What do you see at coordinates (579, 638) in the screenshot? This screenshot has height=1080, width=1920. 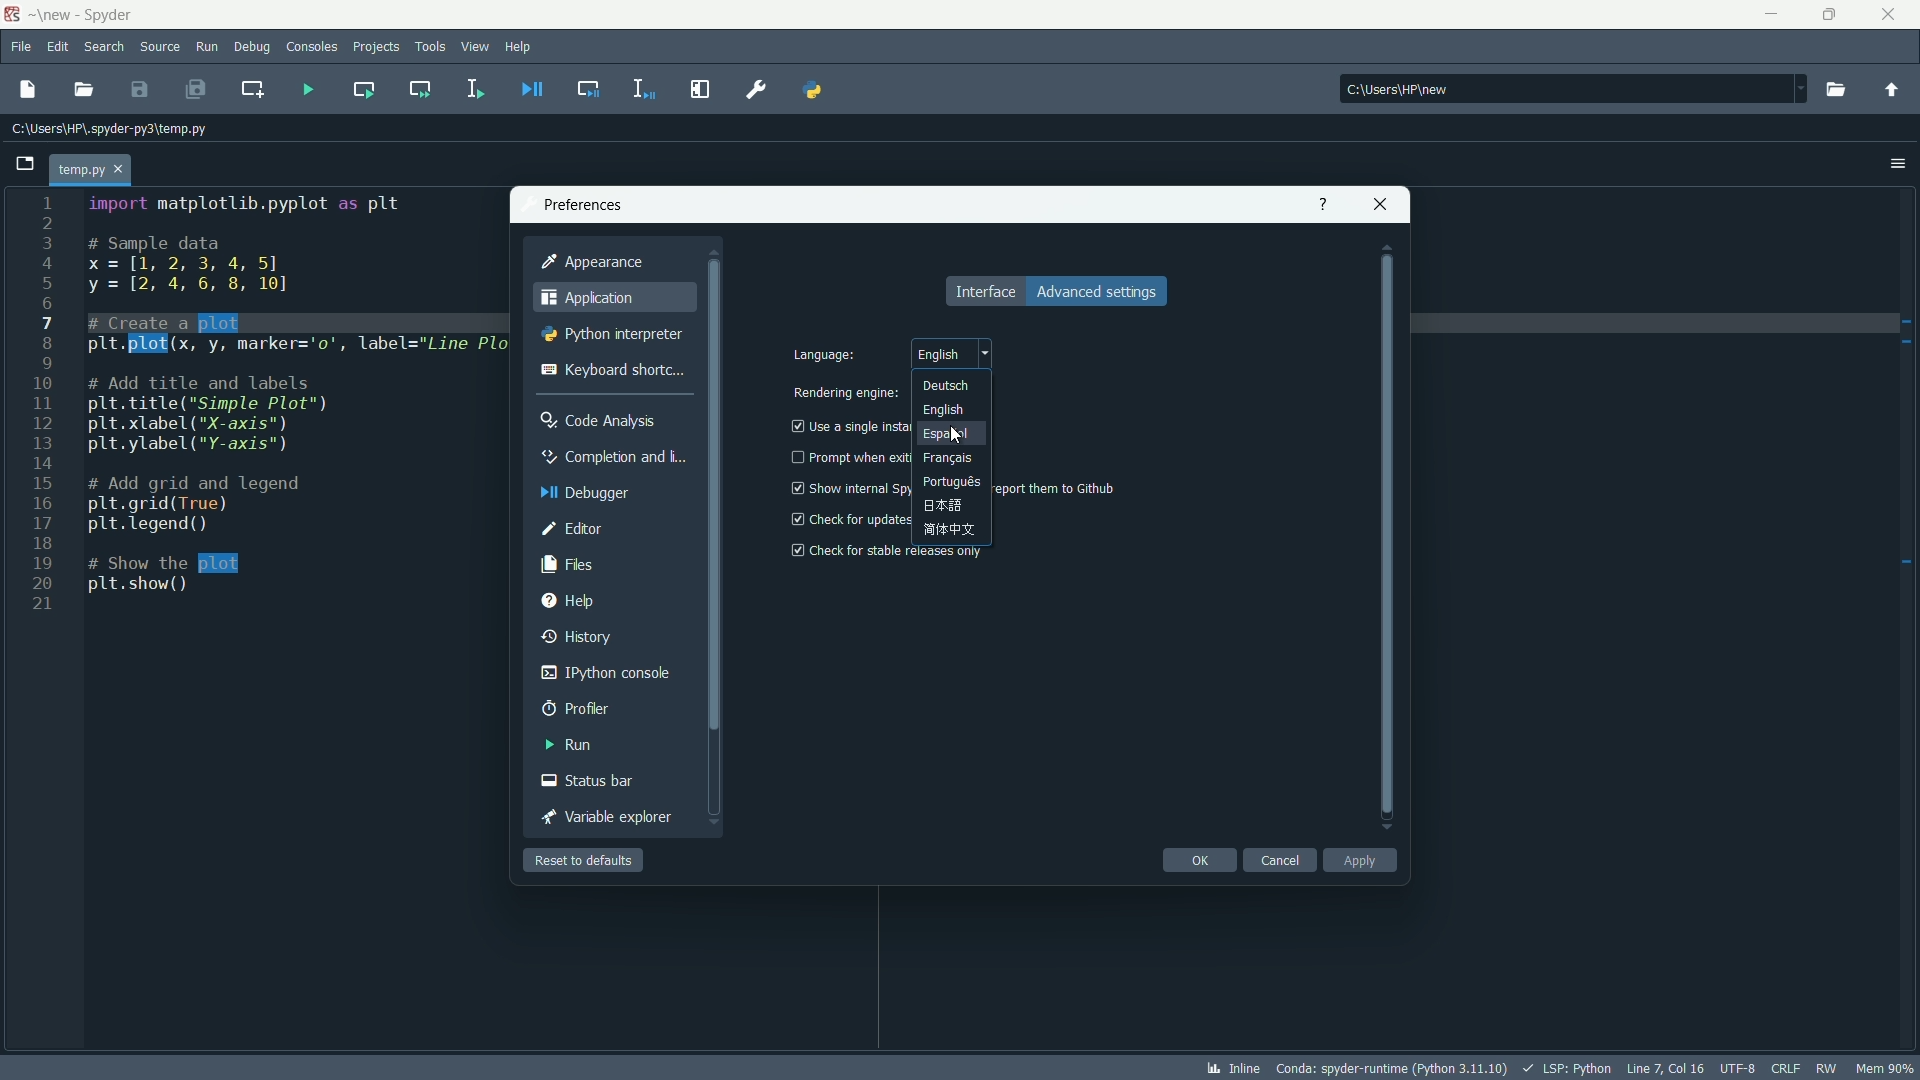 I see `history` at bounding box center [579, 638].